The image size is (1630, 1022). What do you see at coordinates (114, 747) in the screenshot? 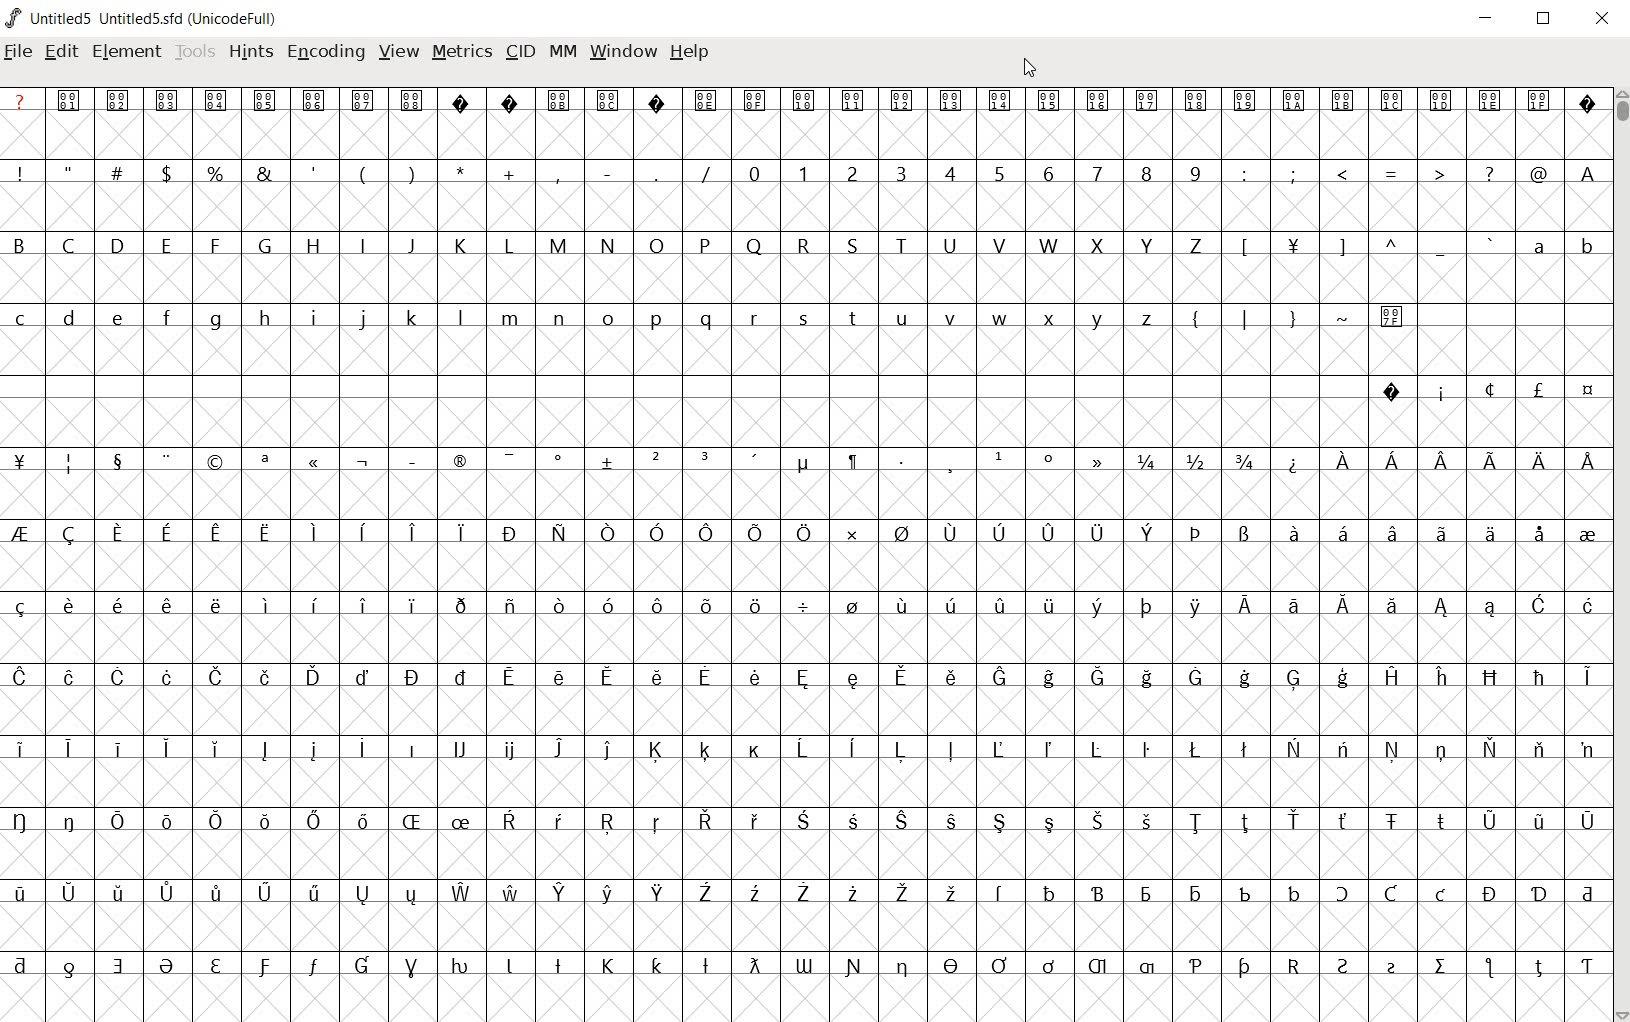
I see `Symbol` at bounding box center [114, 747].